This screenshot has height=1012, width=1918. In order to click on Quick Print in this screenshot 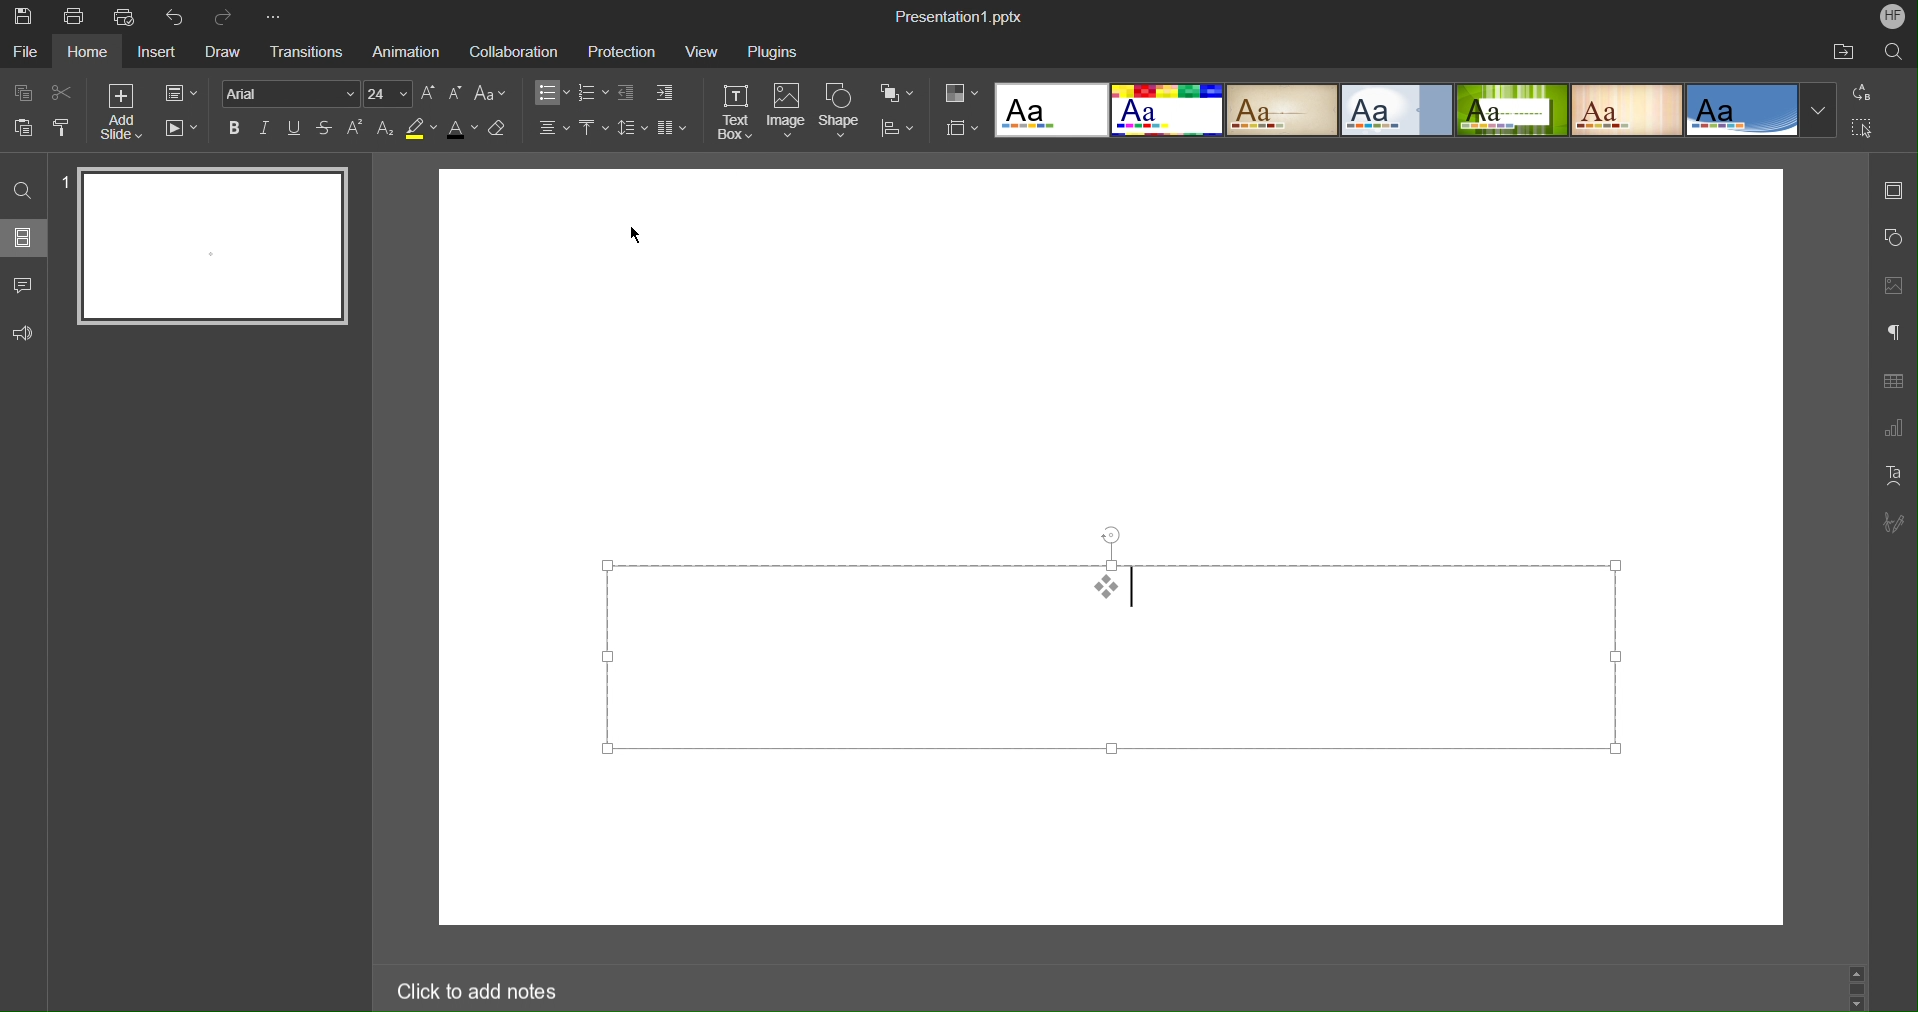, I will do `click(125, 17)`.